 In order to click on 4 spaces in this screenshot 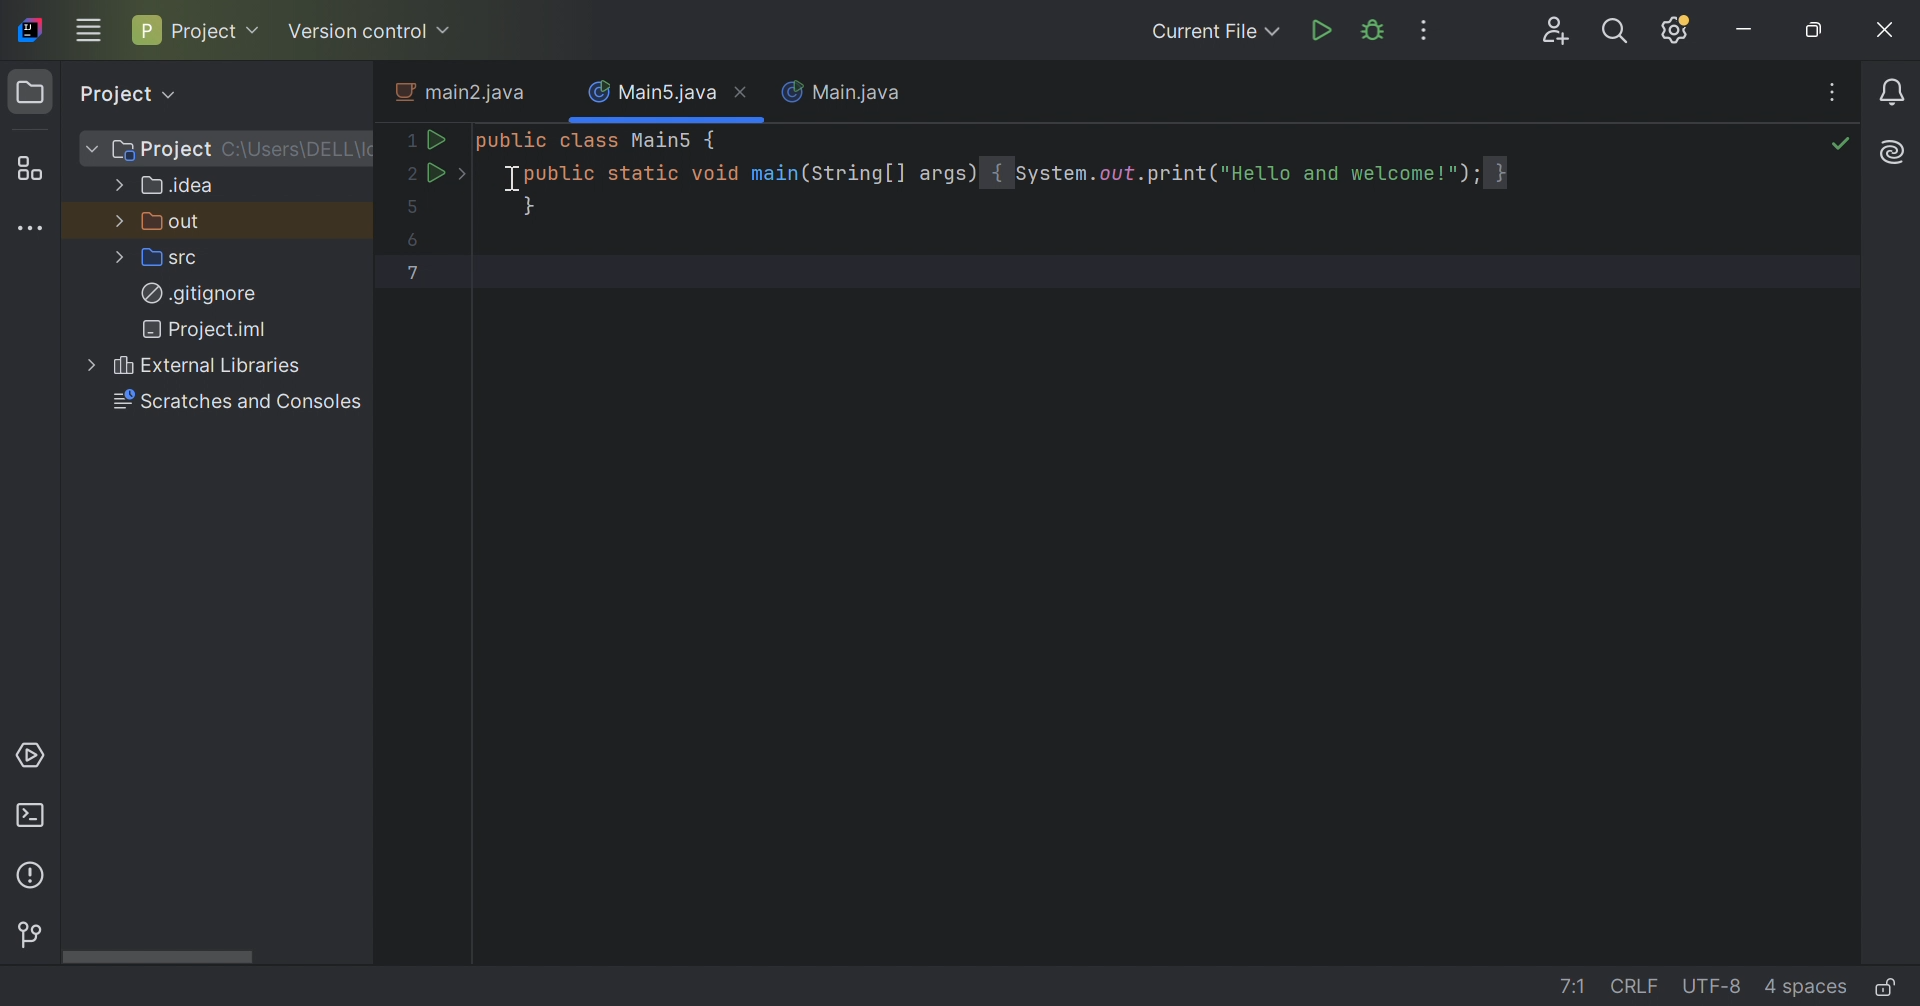, I will do `click(1807, 989)`.